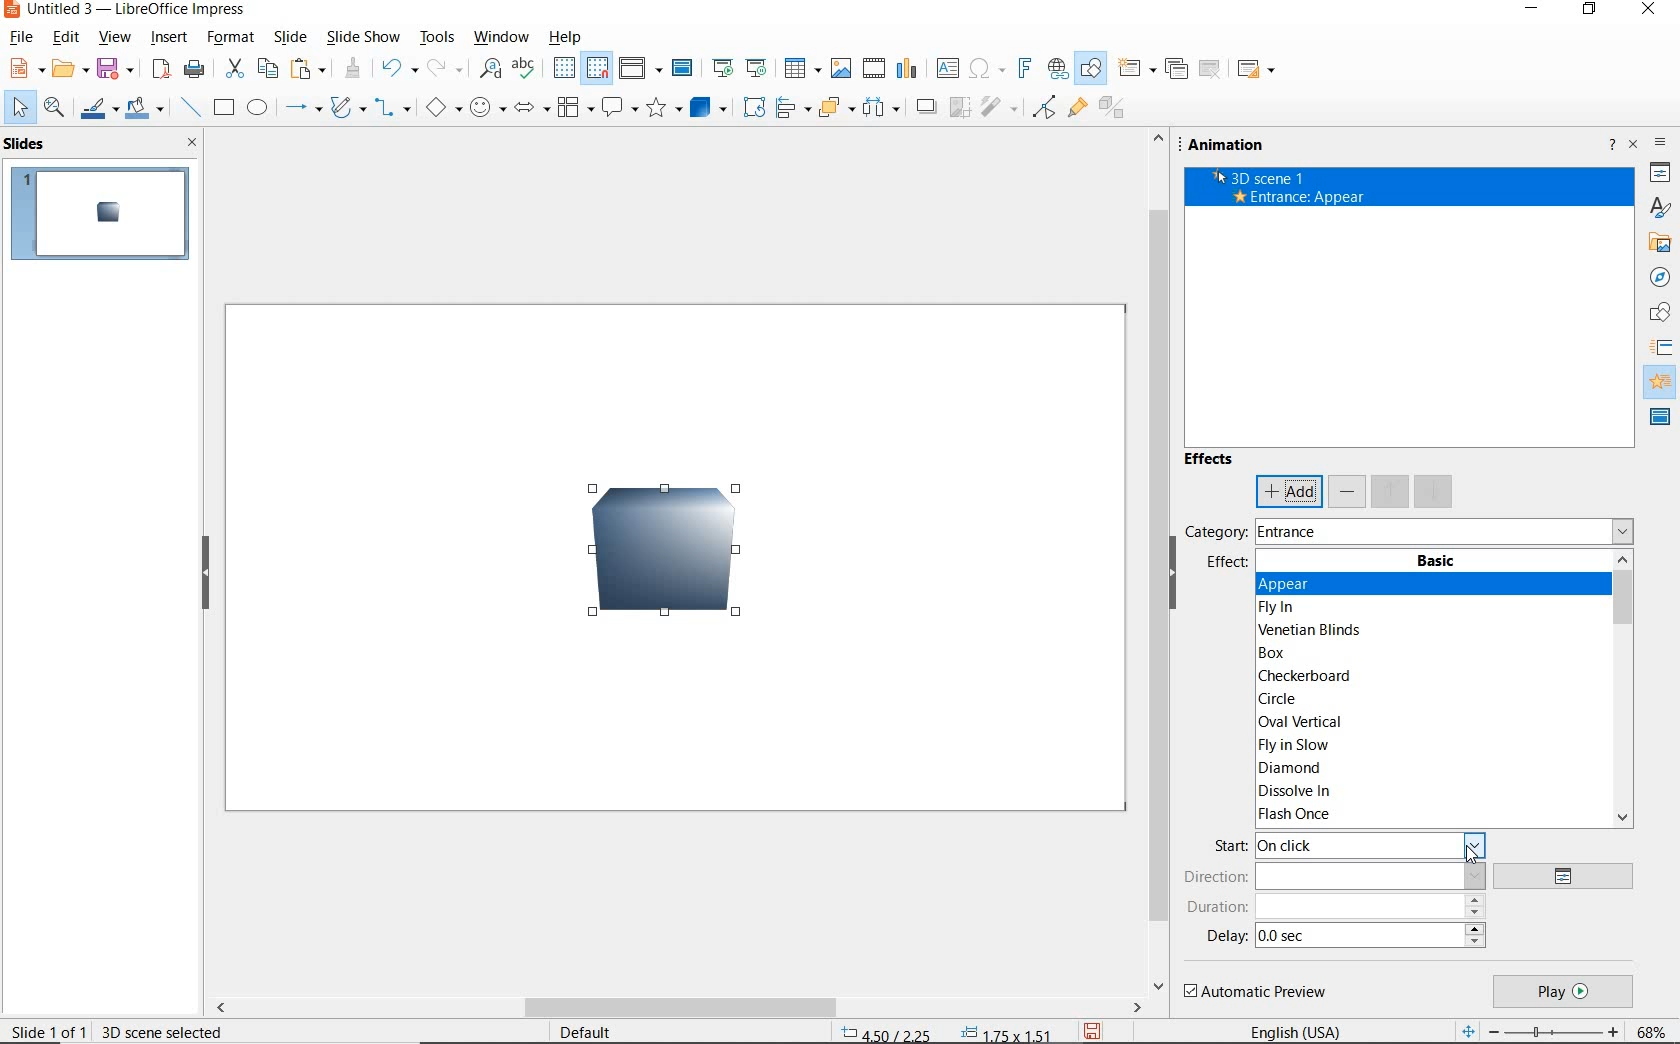 The width and height of the screenshot is (1680, 1044). Describe the element at coordinates (1299, 197) in the screenshot. I see `ENTRANCE: APPEAR` at that location.